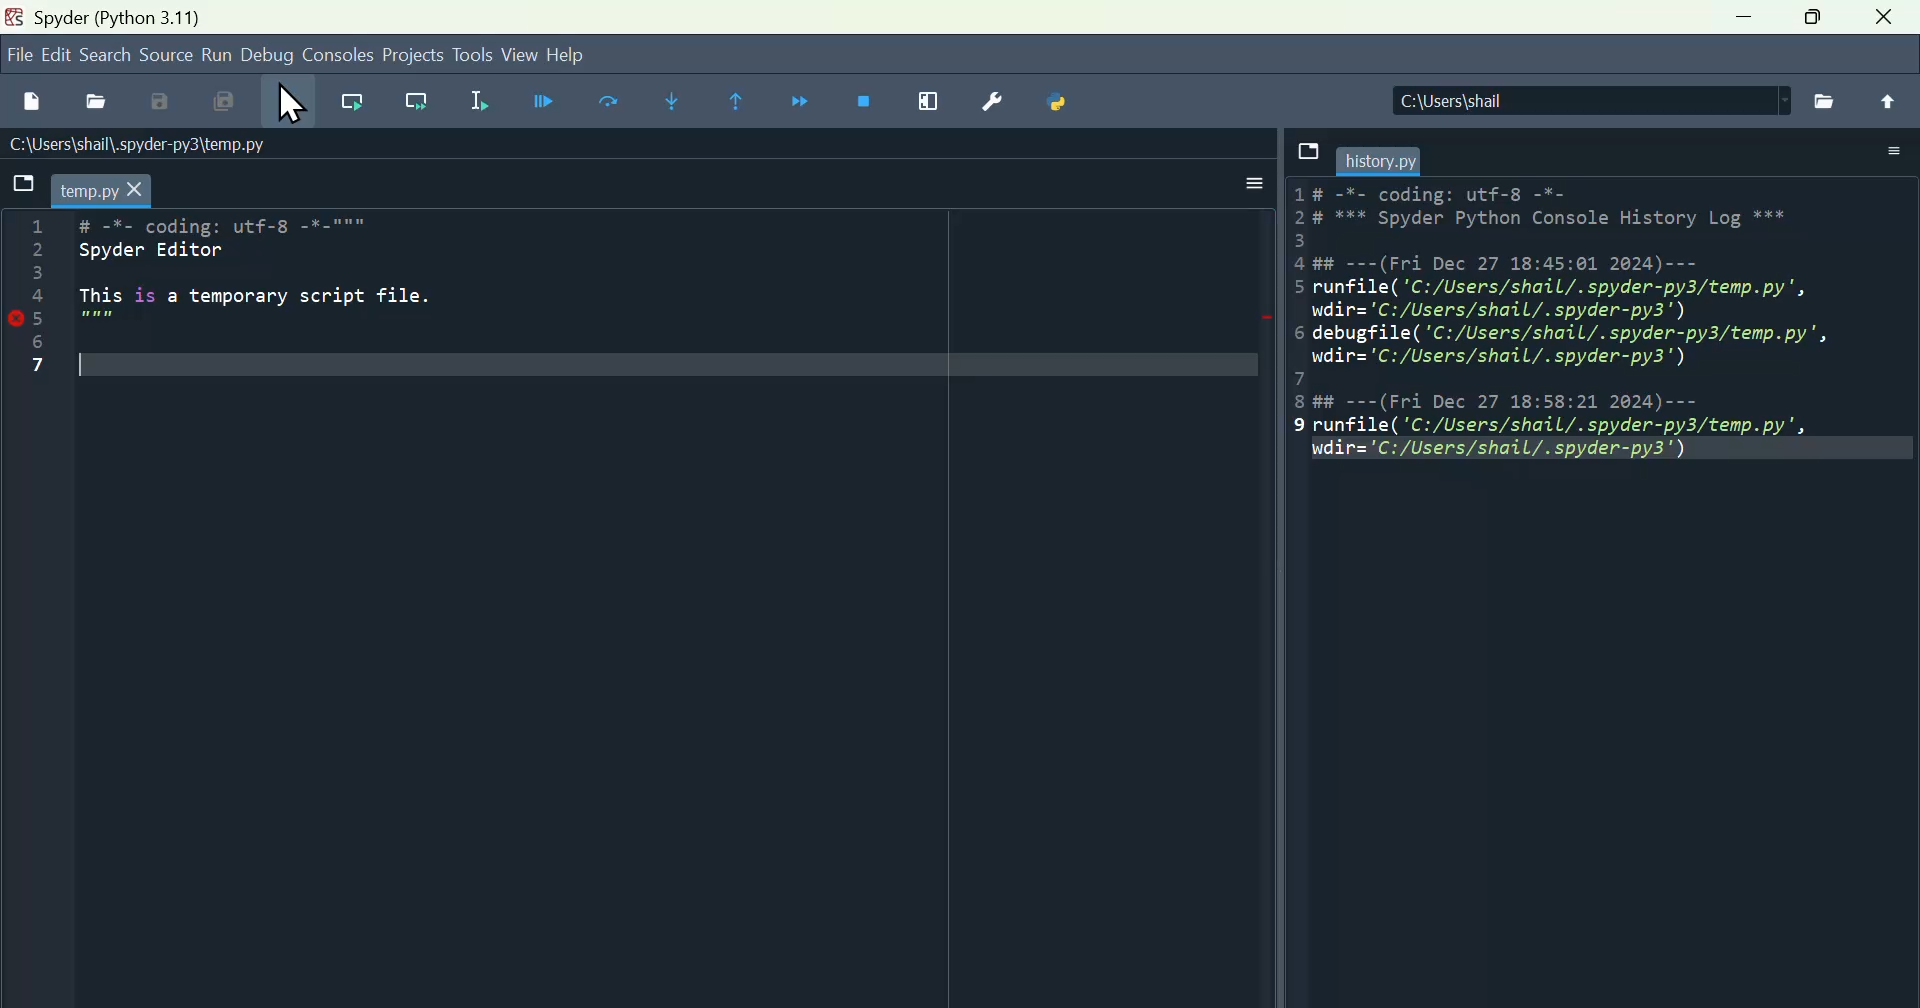 Image resolution: width=1920 pixels, height=1008 pixels. What do you see at coordinates (412, 55) in the screenshot?
I see `Project` at bounding box center [412, 55].